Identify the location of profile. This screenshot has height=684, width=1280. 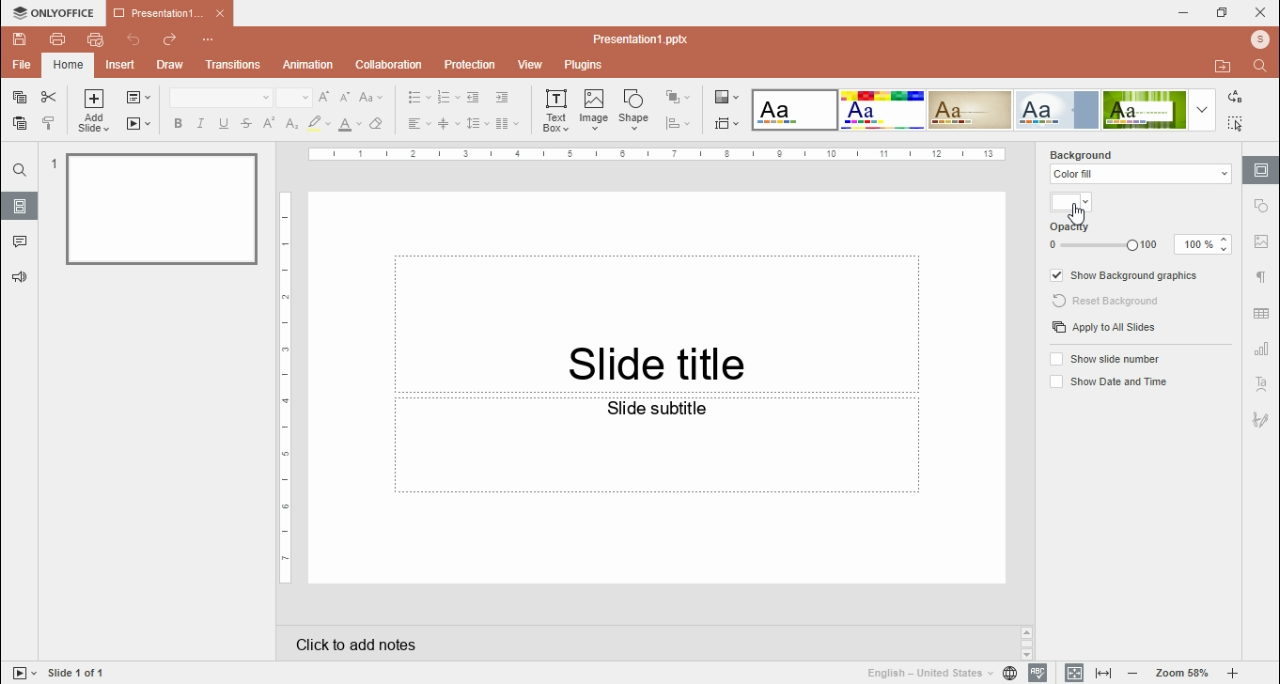
(1259, 41).